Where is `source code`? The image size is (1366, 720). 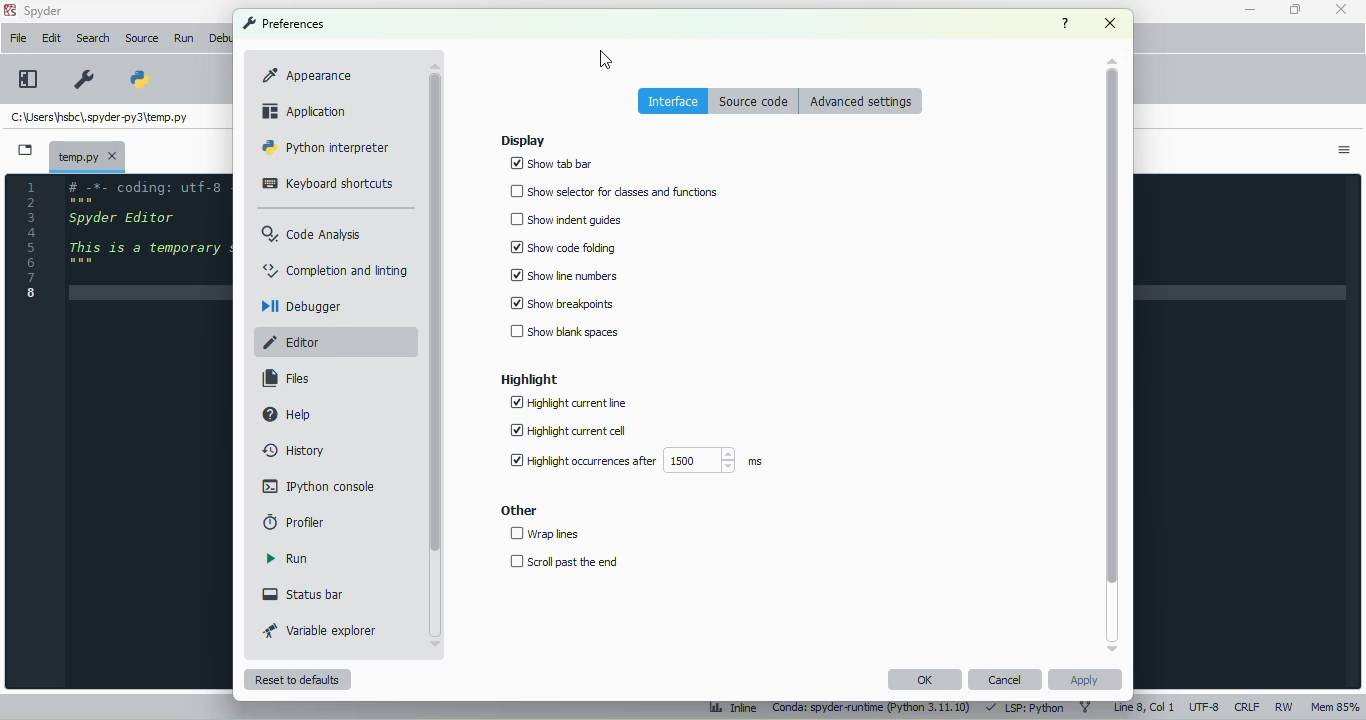
source code is located at coordinates (756, 101).